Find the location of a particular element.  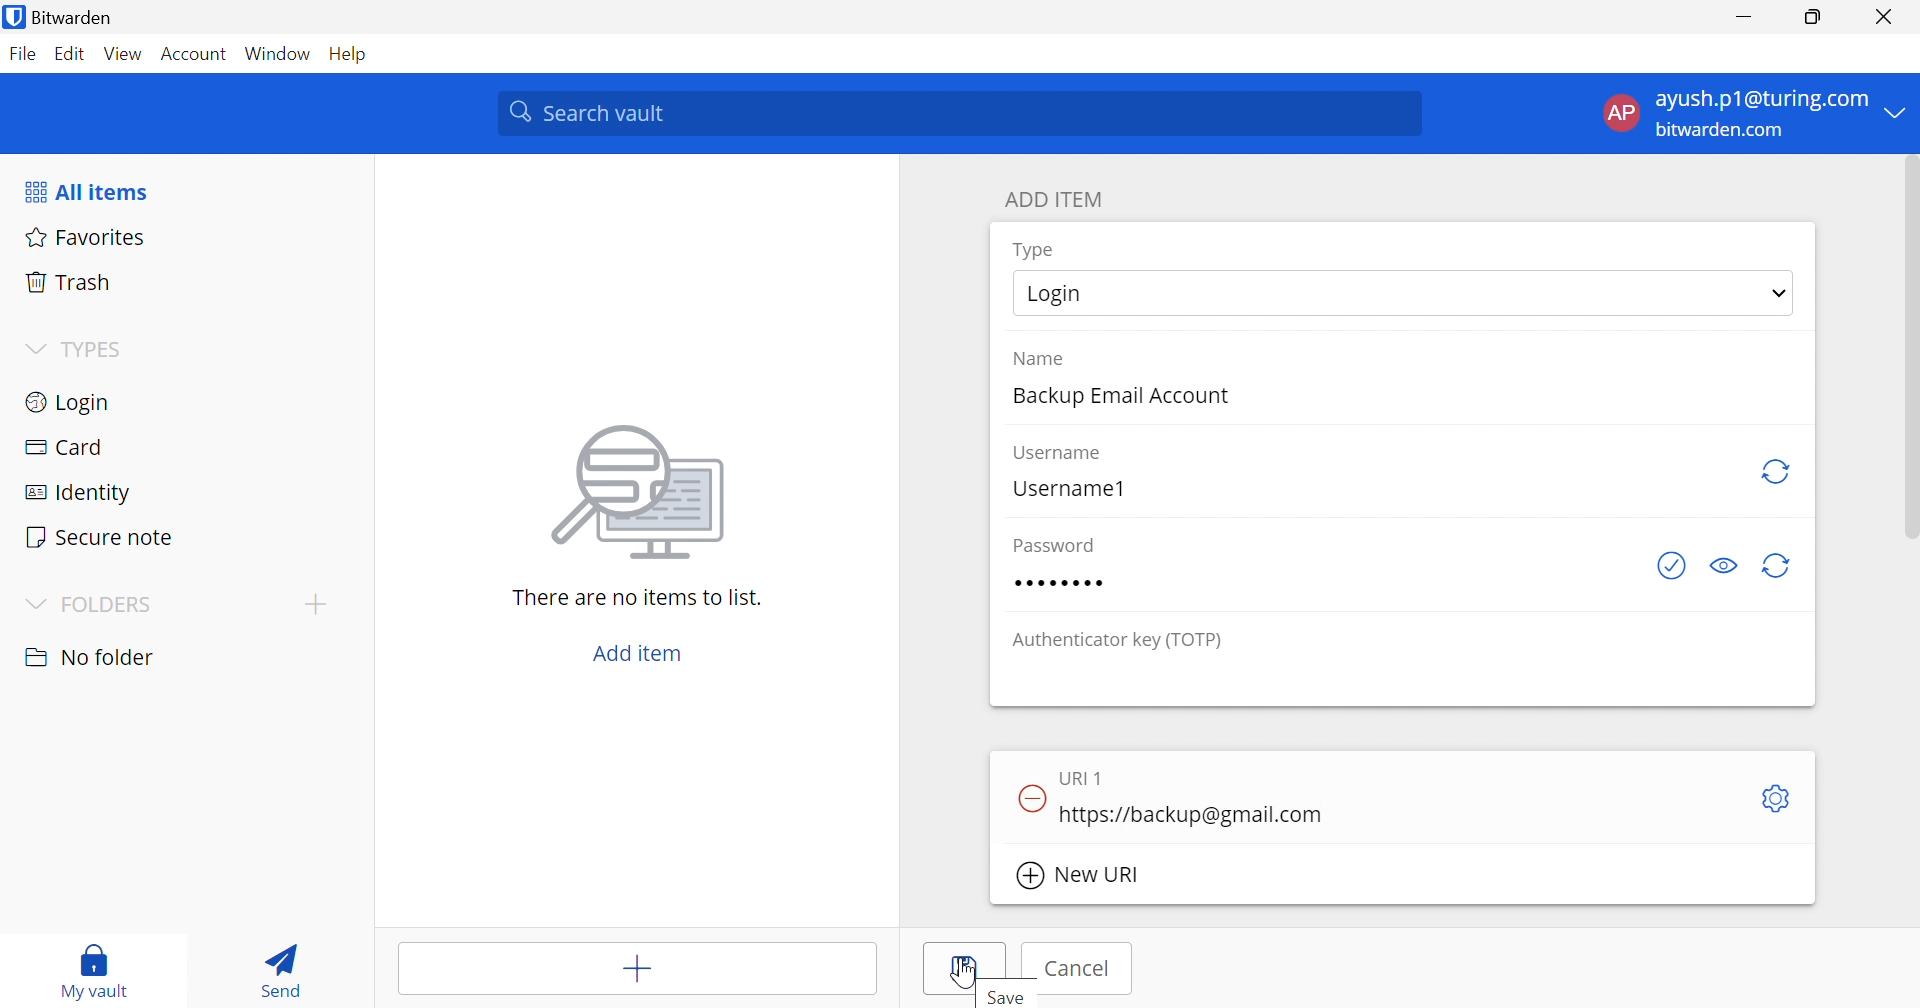

TYPES is located at coordinates (94, 348).